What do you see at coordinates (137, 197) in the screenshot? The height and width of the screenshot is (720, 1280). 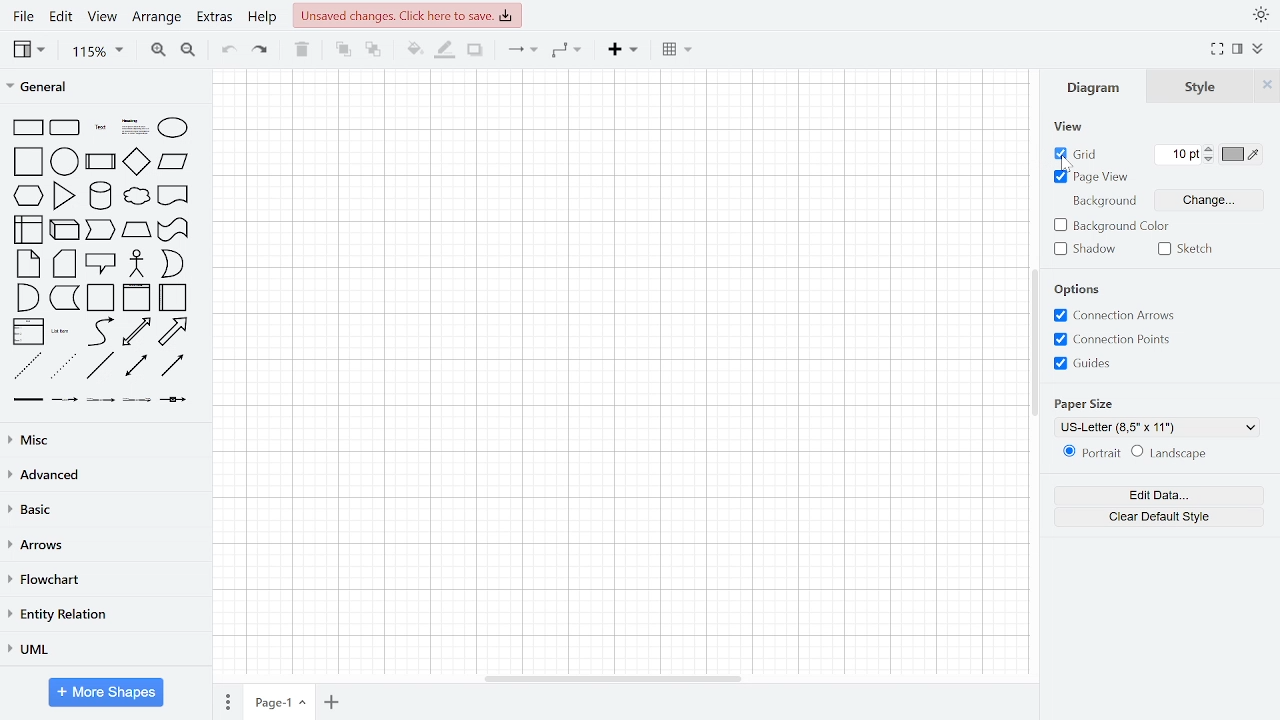 I see `cloud` at bounding box center [137, 197].